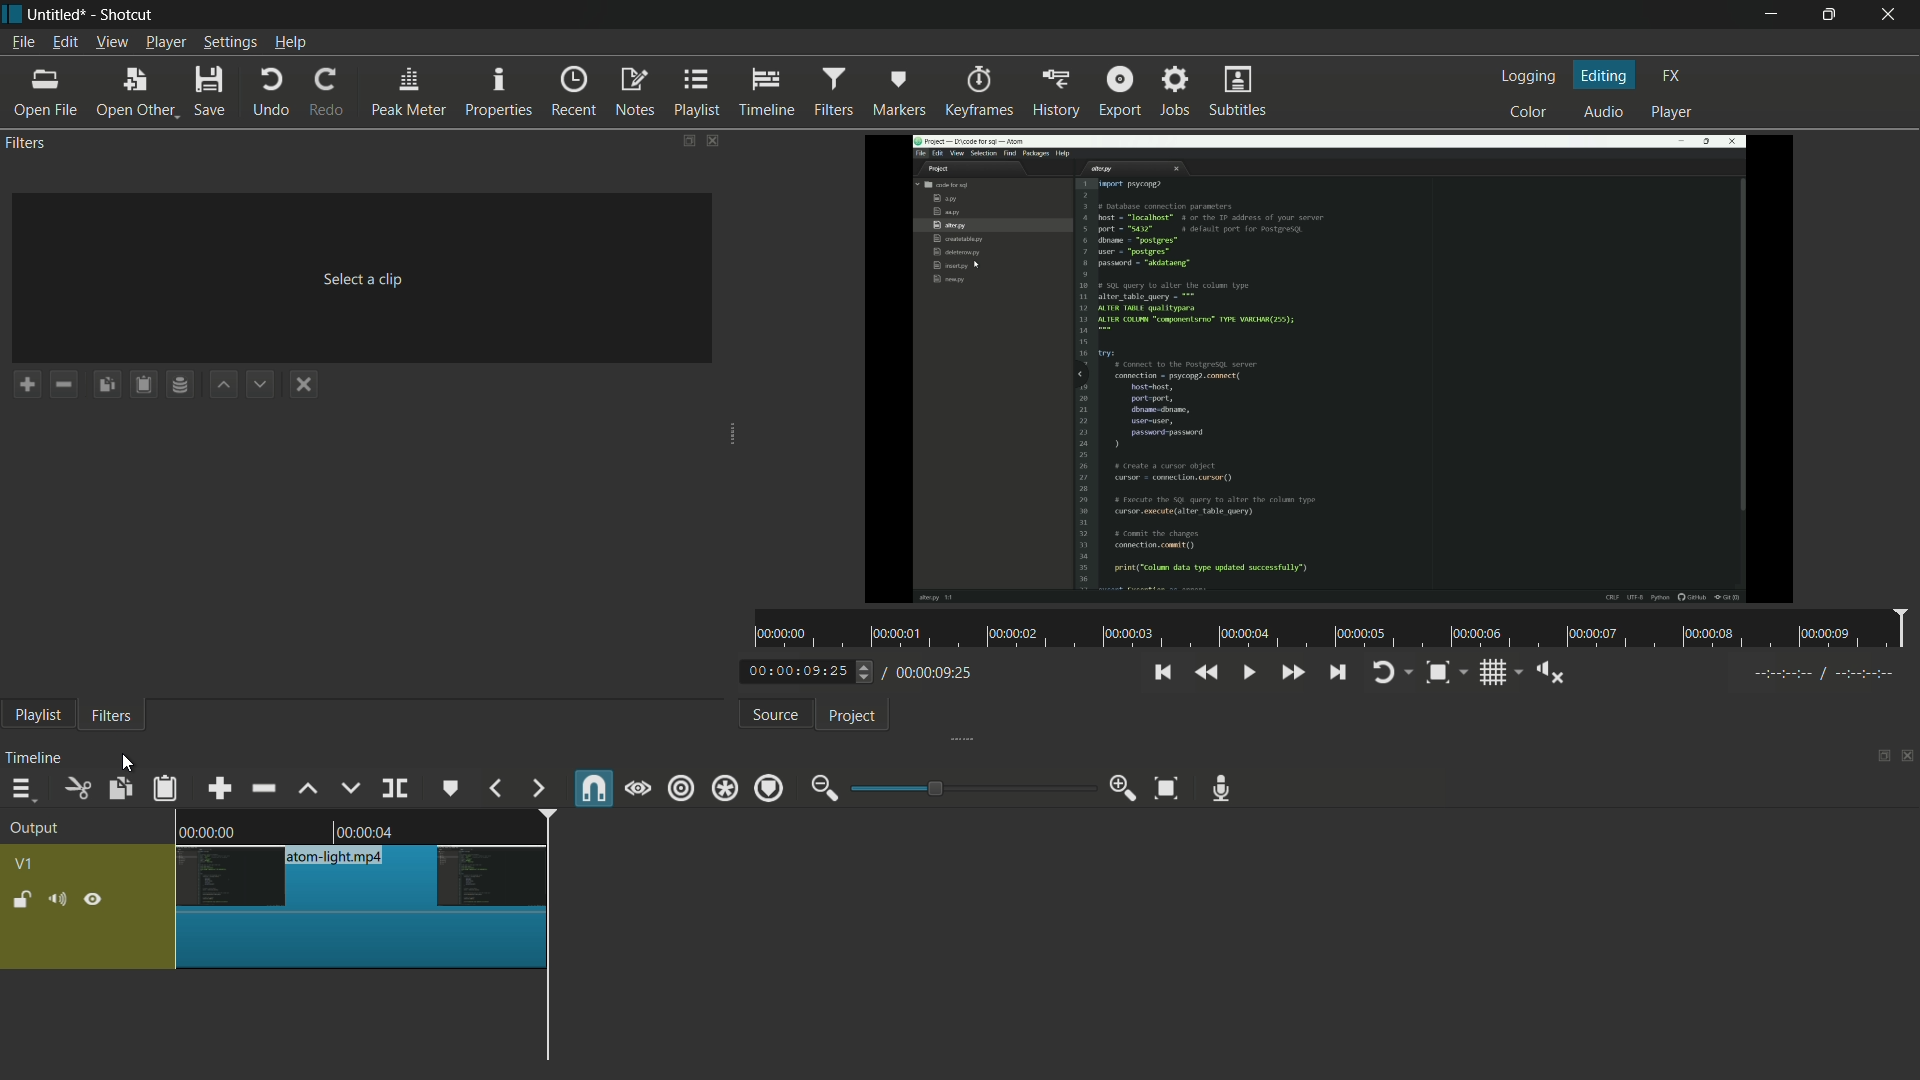  I want to click on timeline, so click(770, 93).